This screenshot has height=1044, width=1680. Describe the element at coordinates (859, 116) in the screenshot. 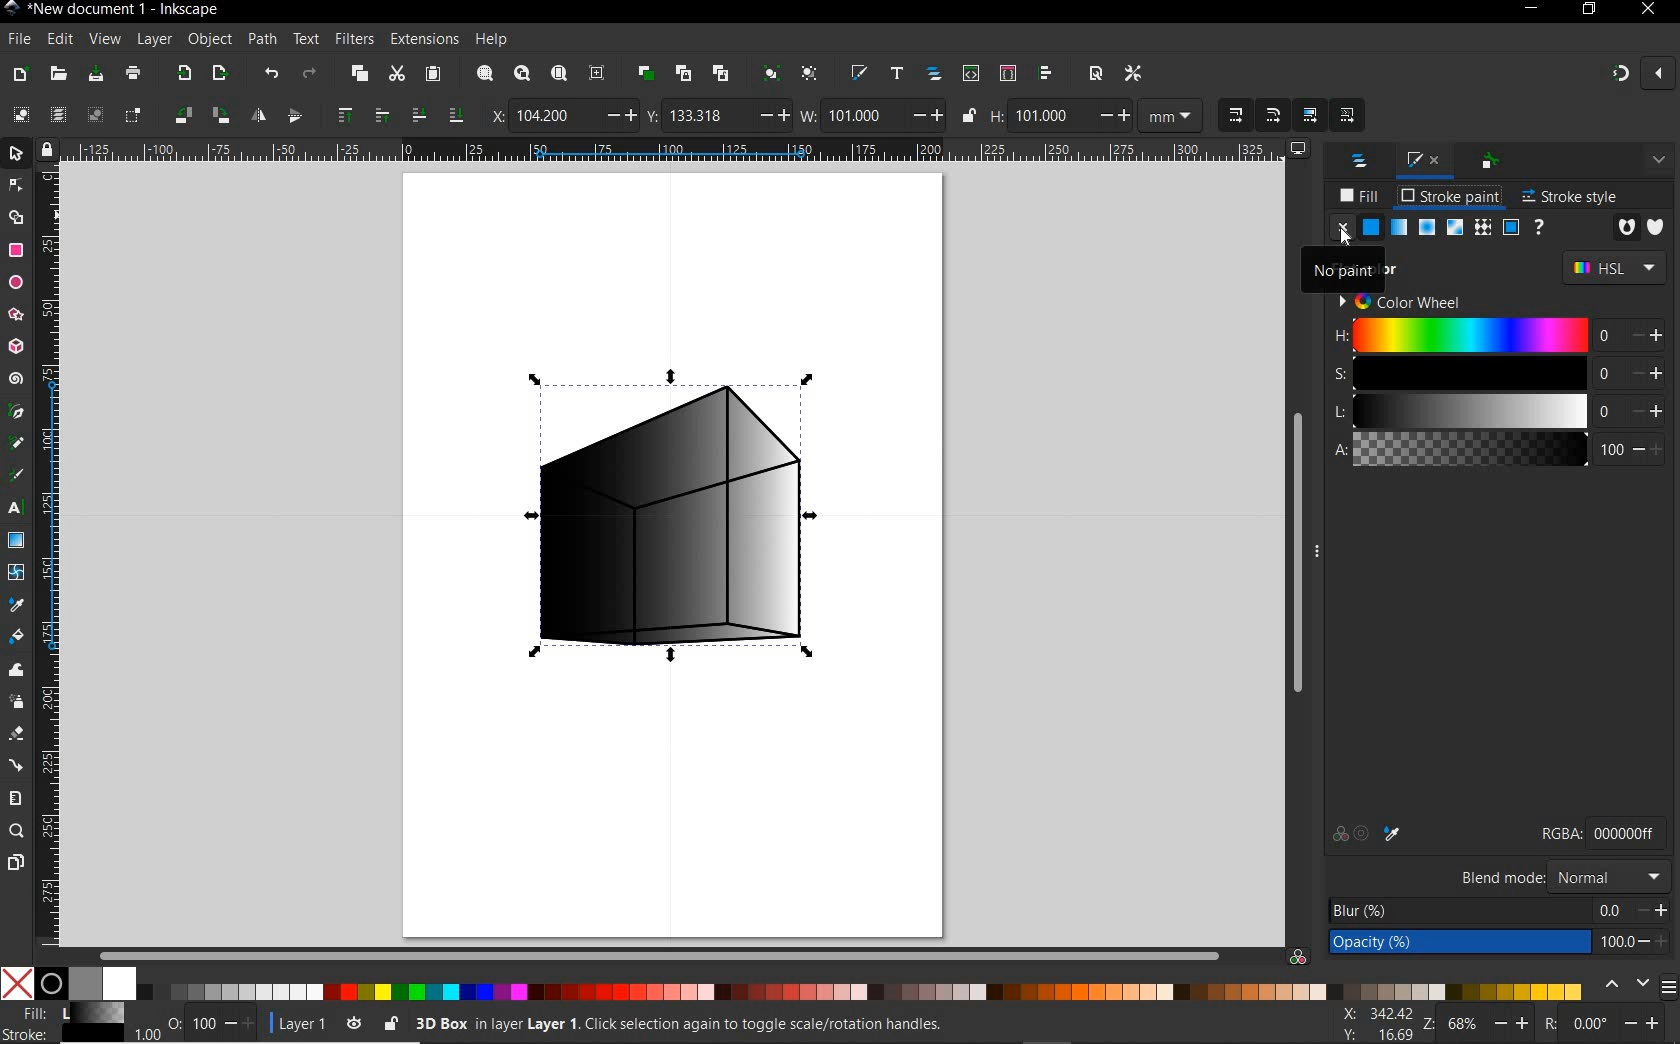

I see `101` at that location.